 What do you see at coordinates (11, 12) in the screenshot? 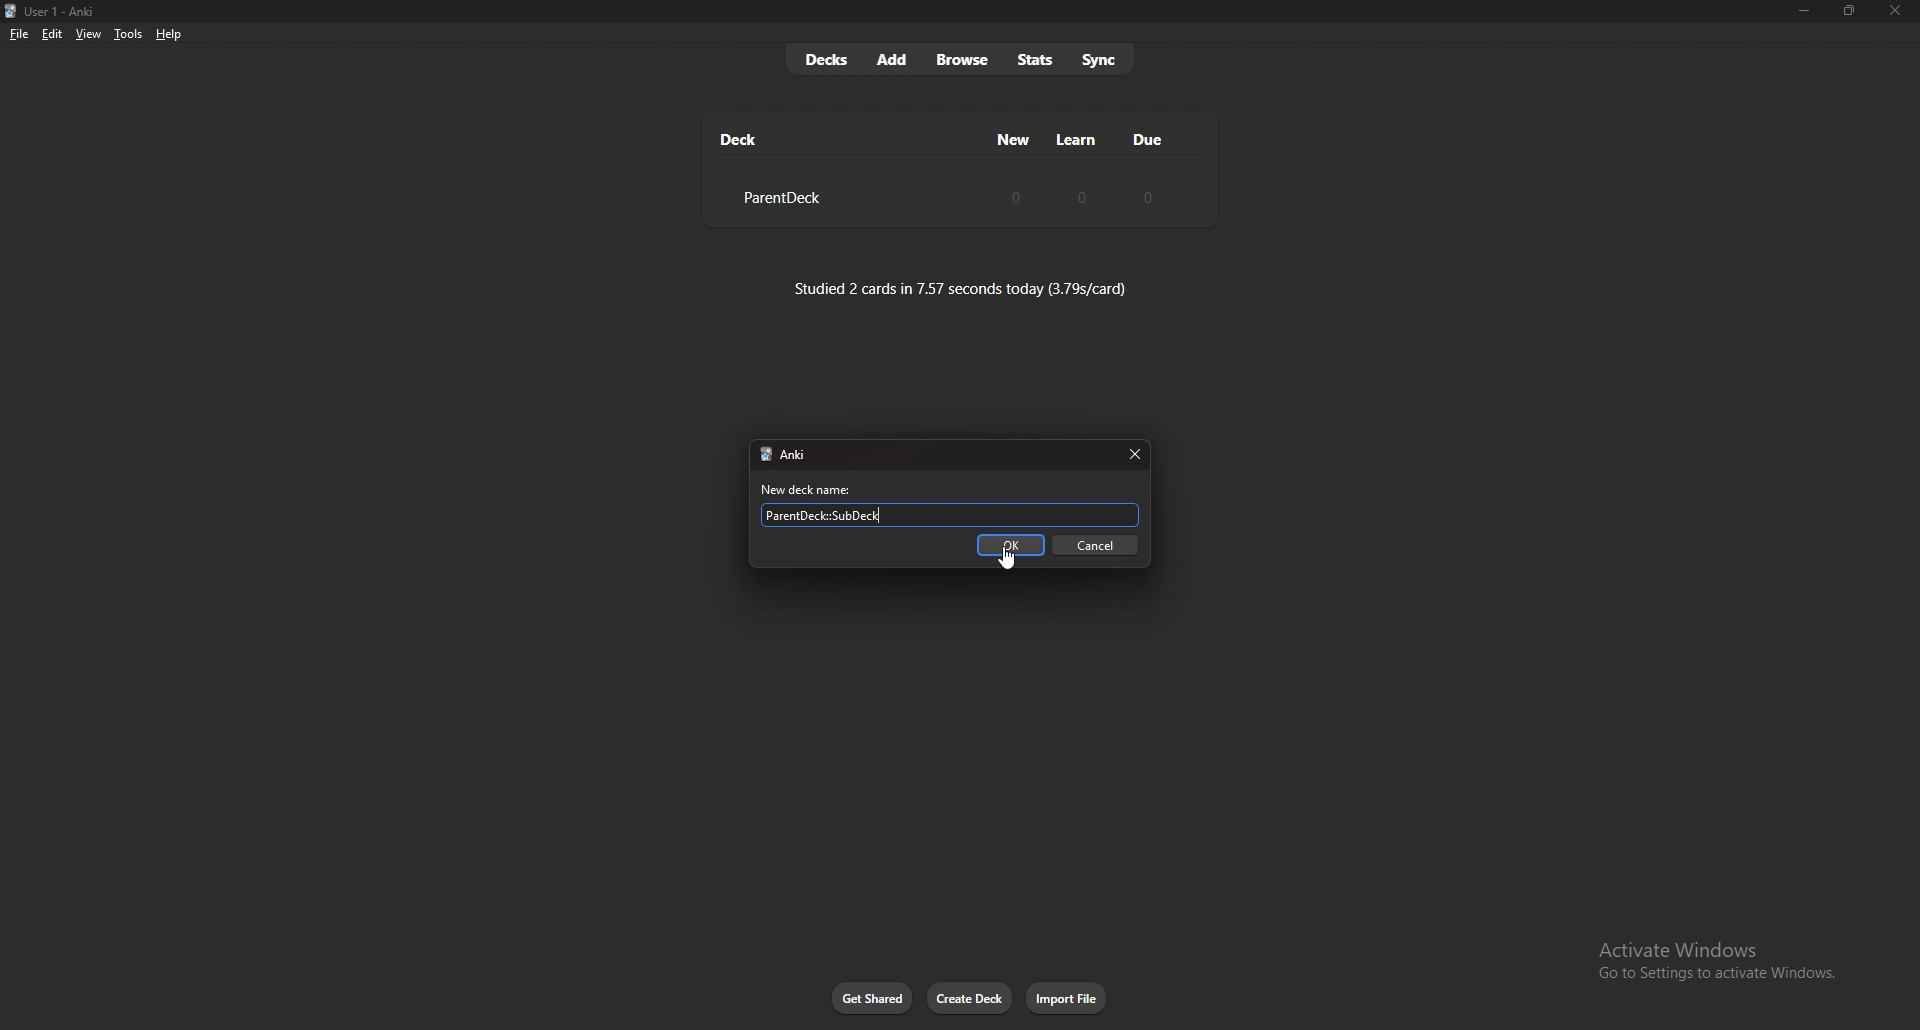
I see `logo` at bounding box center [11, 12].